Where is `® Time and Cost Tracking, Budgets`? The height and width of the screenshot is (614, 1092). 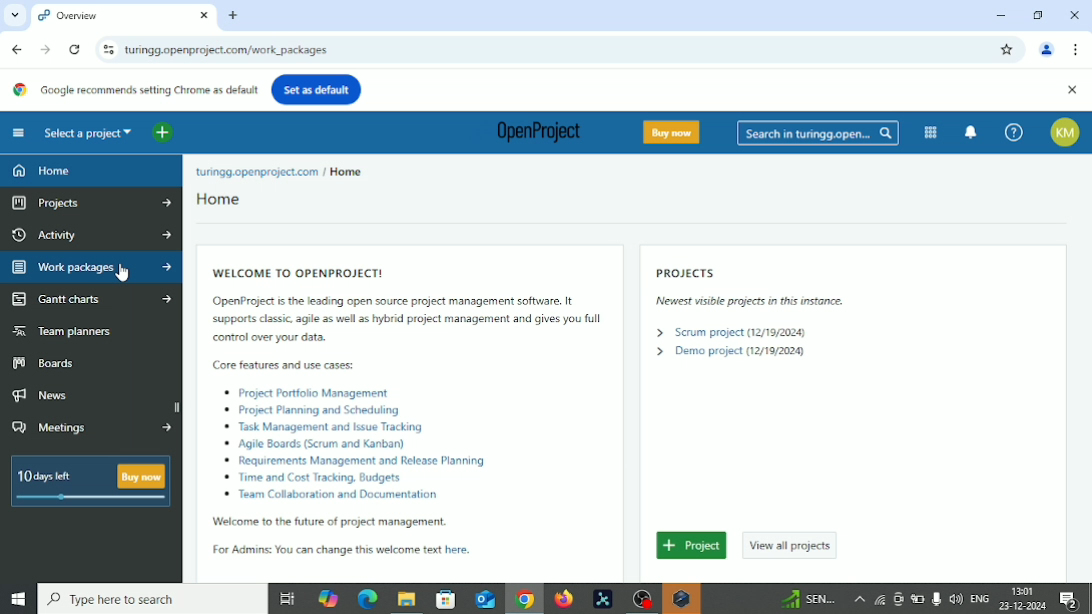 ® Time and Cost Tracking, Budgets is located at coordinates (317, 477).